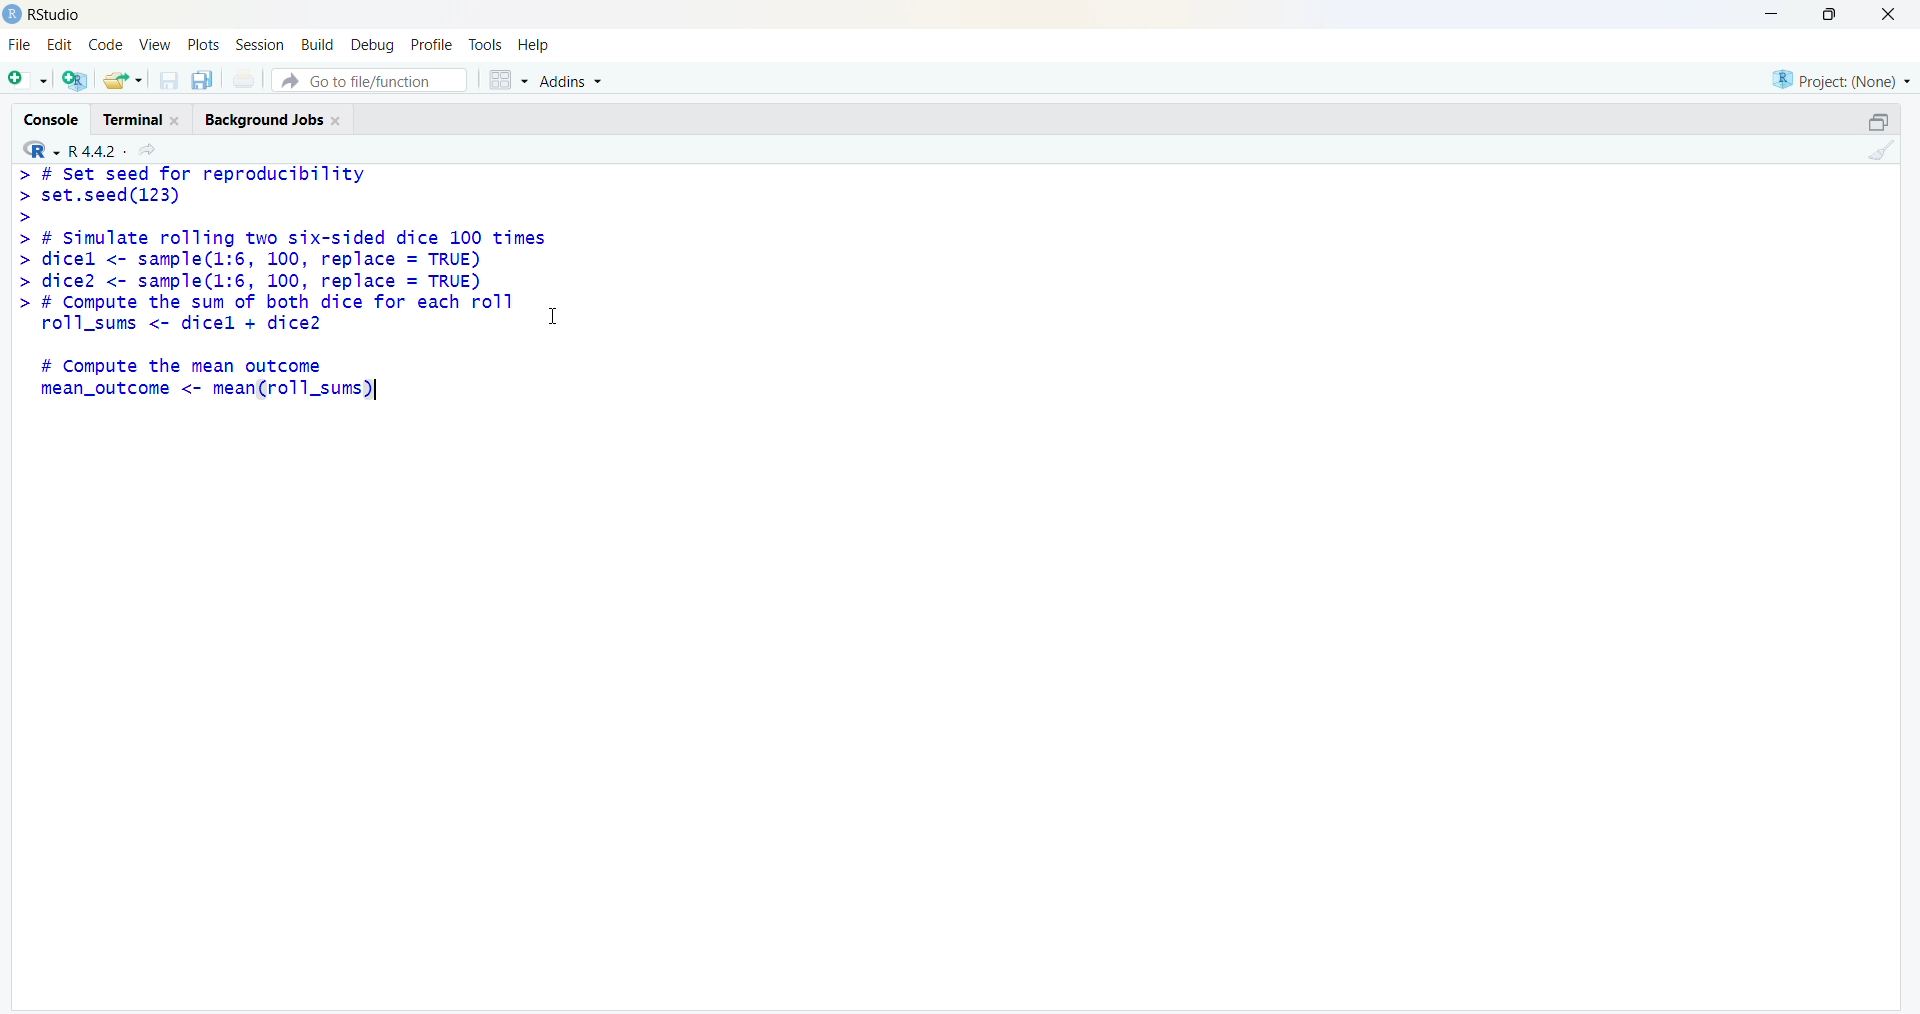 The height and width of the screenshot is (1014, 1920). I want to click on > # Set seed for reproducibility> set.seed(123)>> # Simulate rolling two six-sided dice 100 times> dicel <- sample(1:6, 100, replace = TRUE)> dice2 <- sample(1:6, 100, replace = TRUE)> # Compute the sum of both dice for each rollroll_sums <- dicel + dice2# Compute the mean outcomemean_outcome <- mean(roll_sums), so click(280, 285).